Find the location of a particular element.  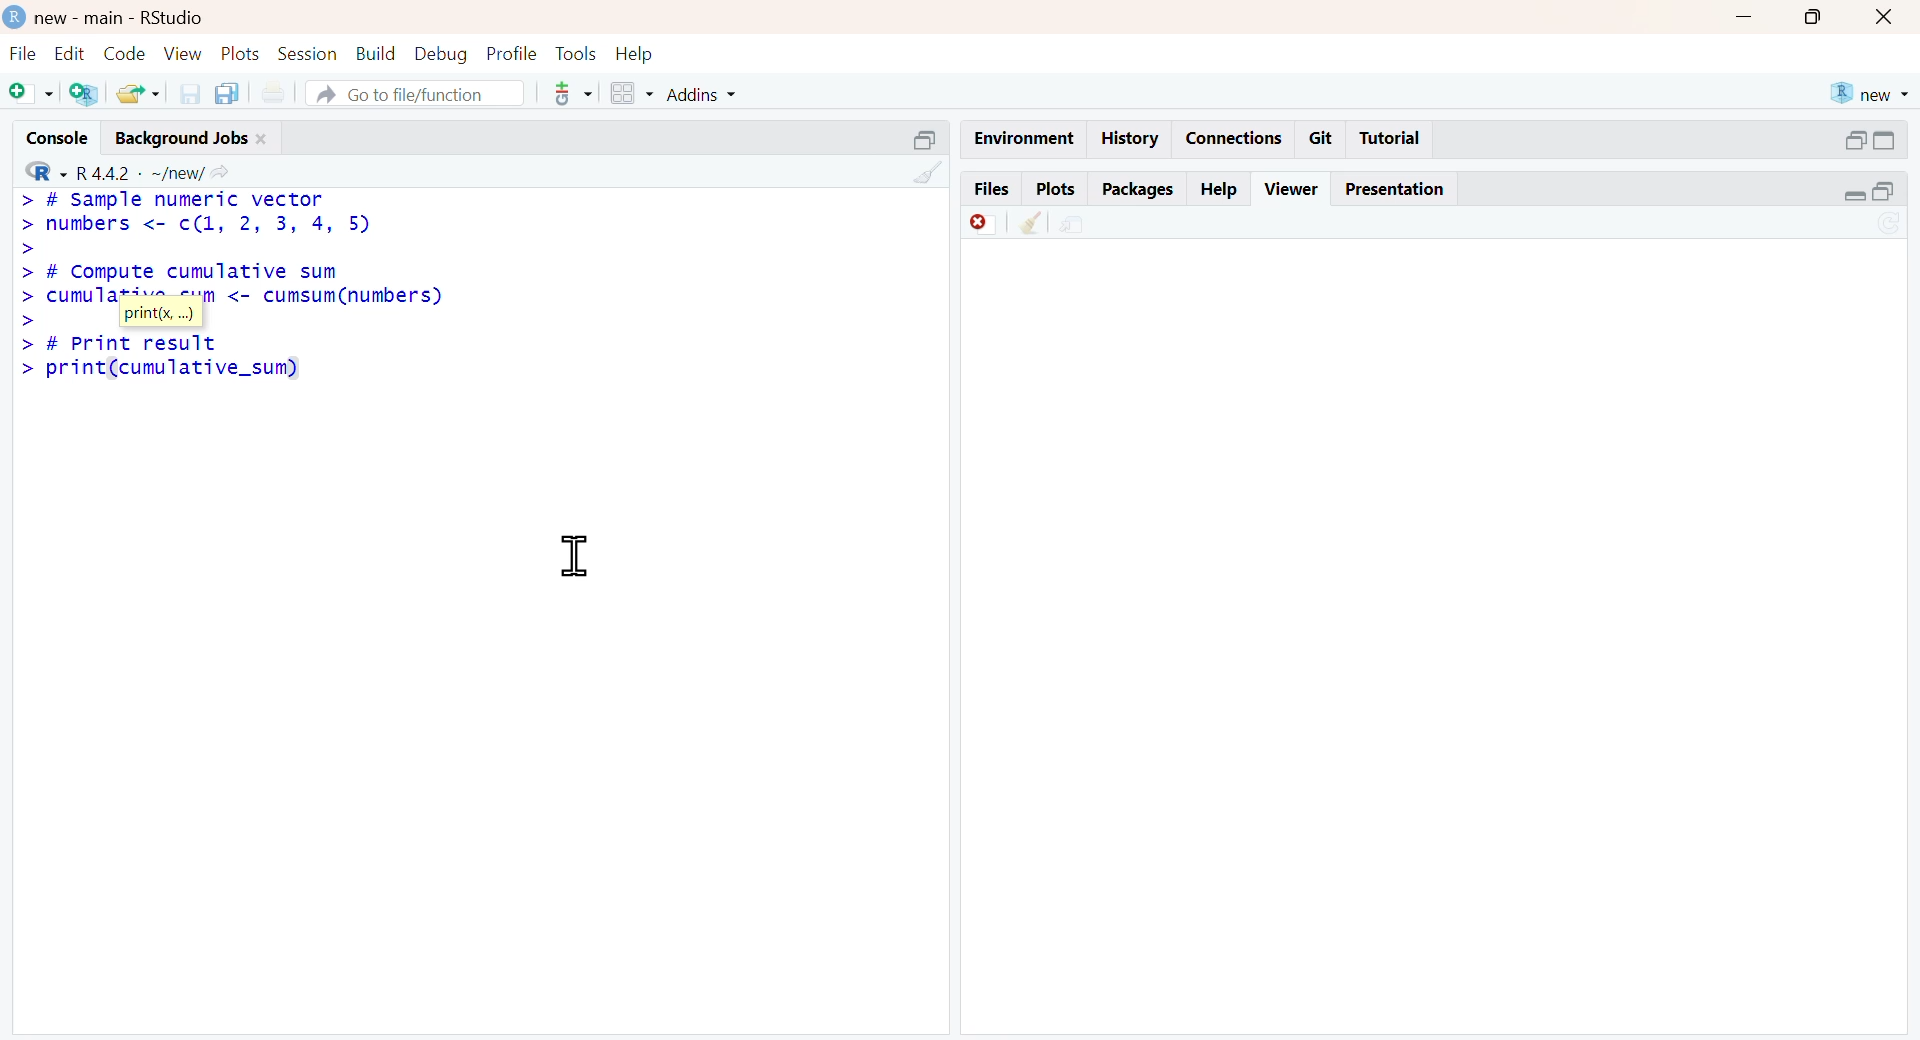

> is located at coordinates (29, 321).